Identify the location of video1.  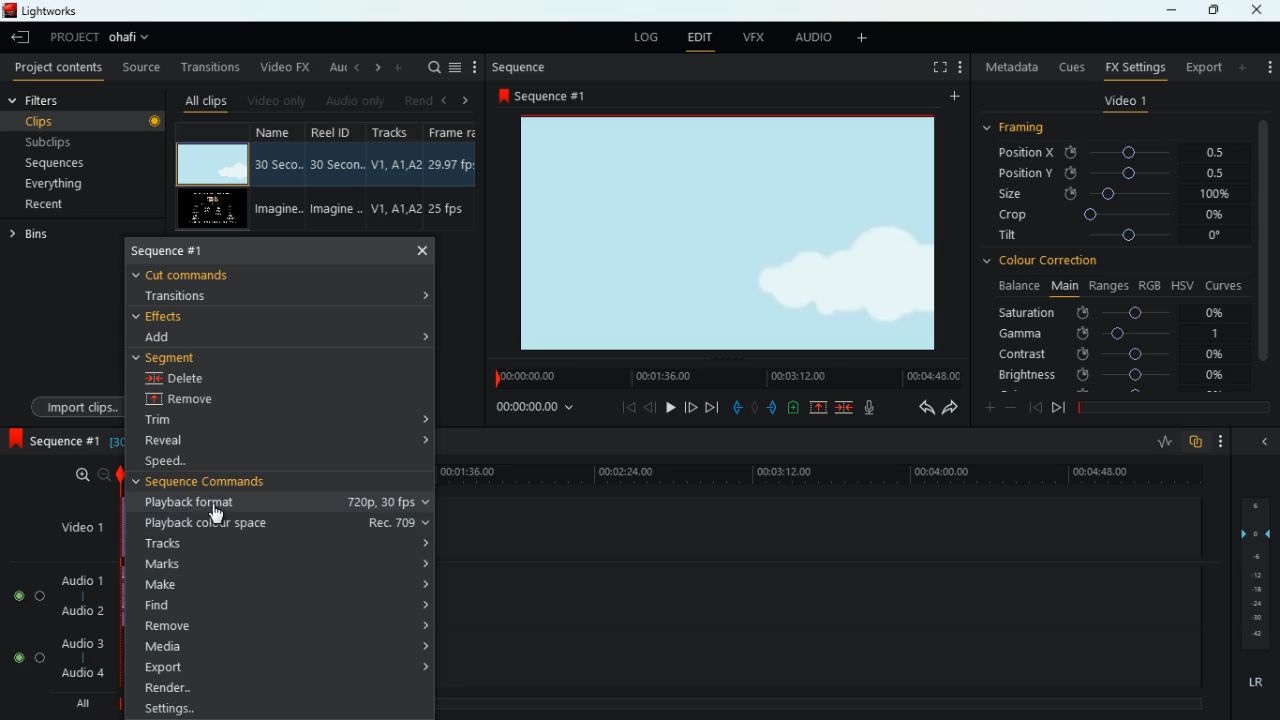
(78, 527).